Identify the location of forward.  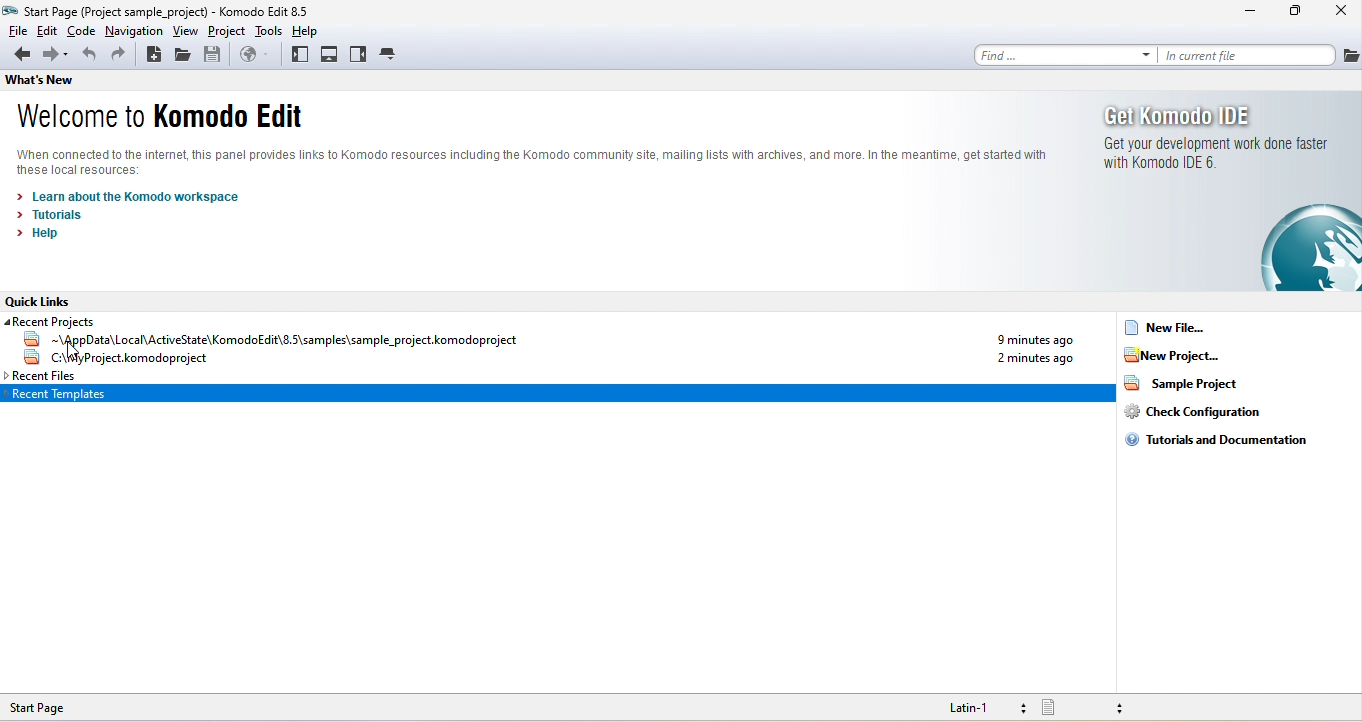
(58, 54).